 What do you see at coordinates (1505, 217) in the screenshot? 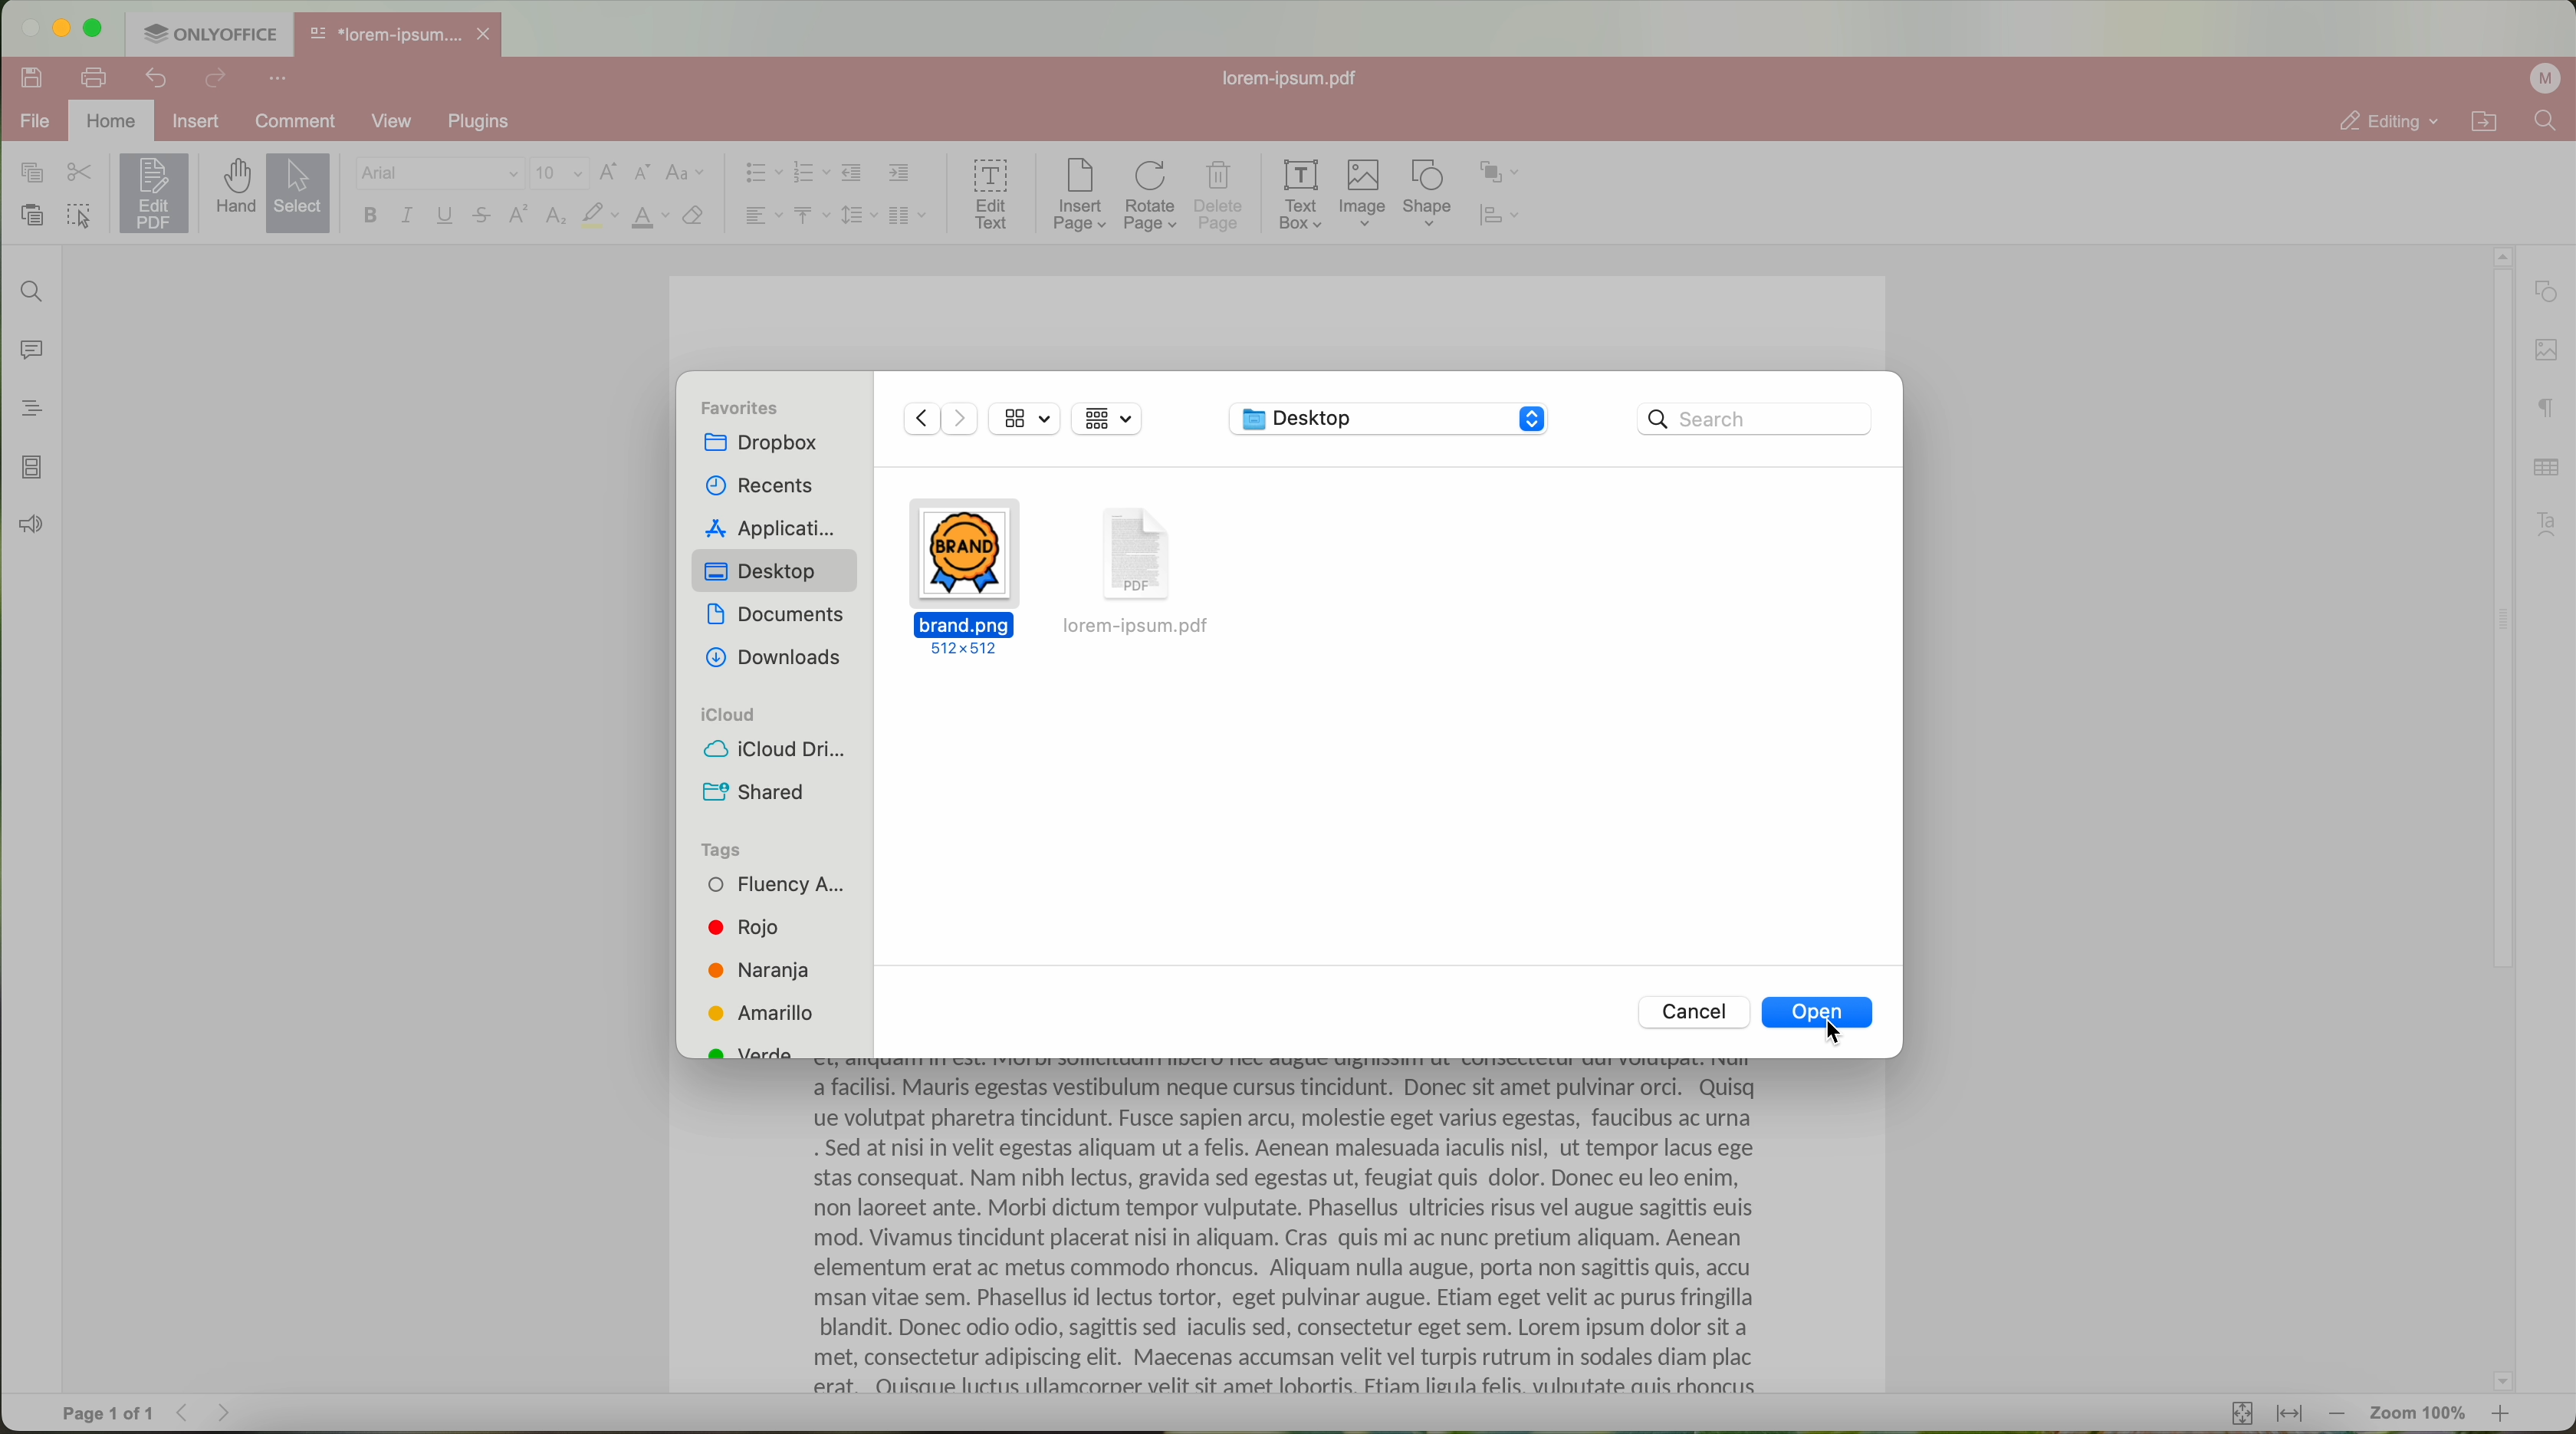
I see `align shape` at bounding box center [1505, 217].